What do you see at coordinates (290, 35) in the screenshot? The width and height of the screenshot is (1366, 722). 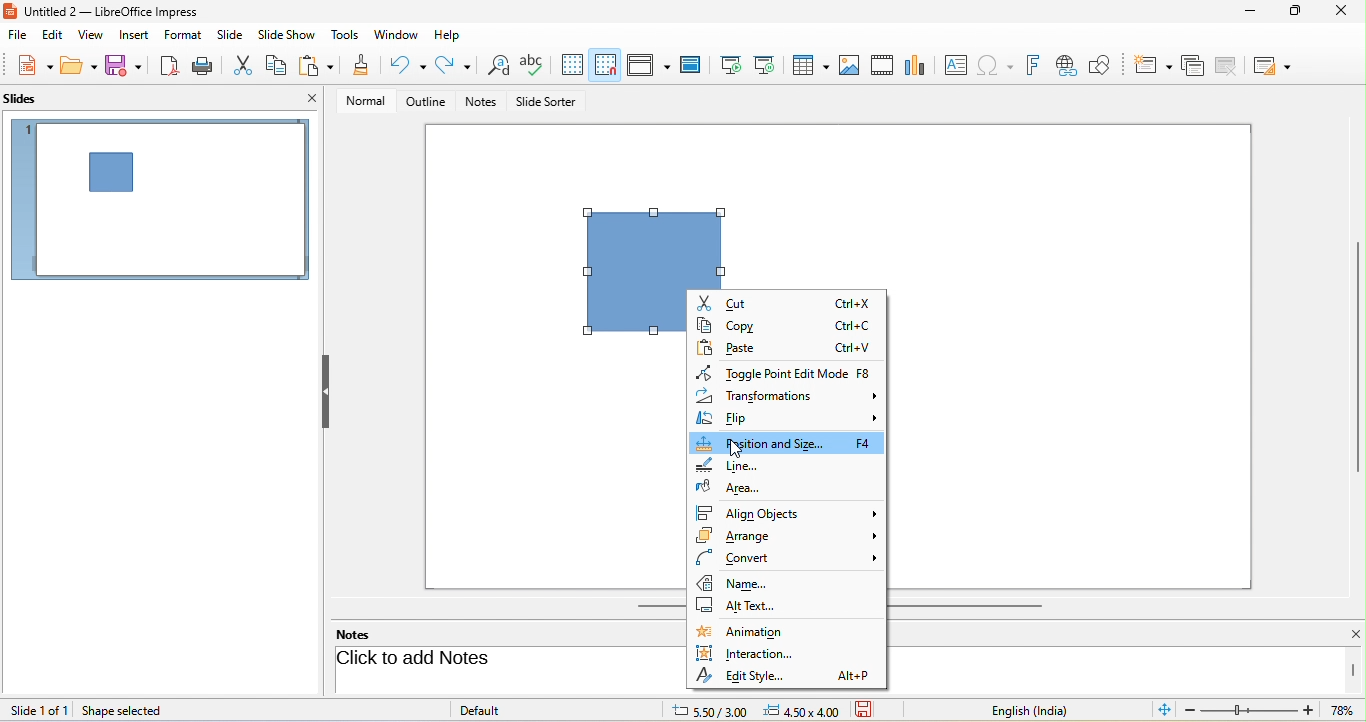 I see `slide show` at bounding box center [290, 35].